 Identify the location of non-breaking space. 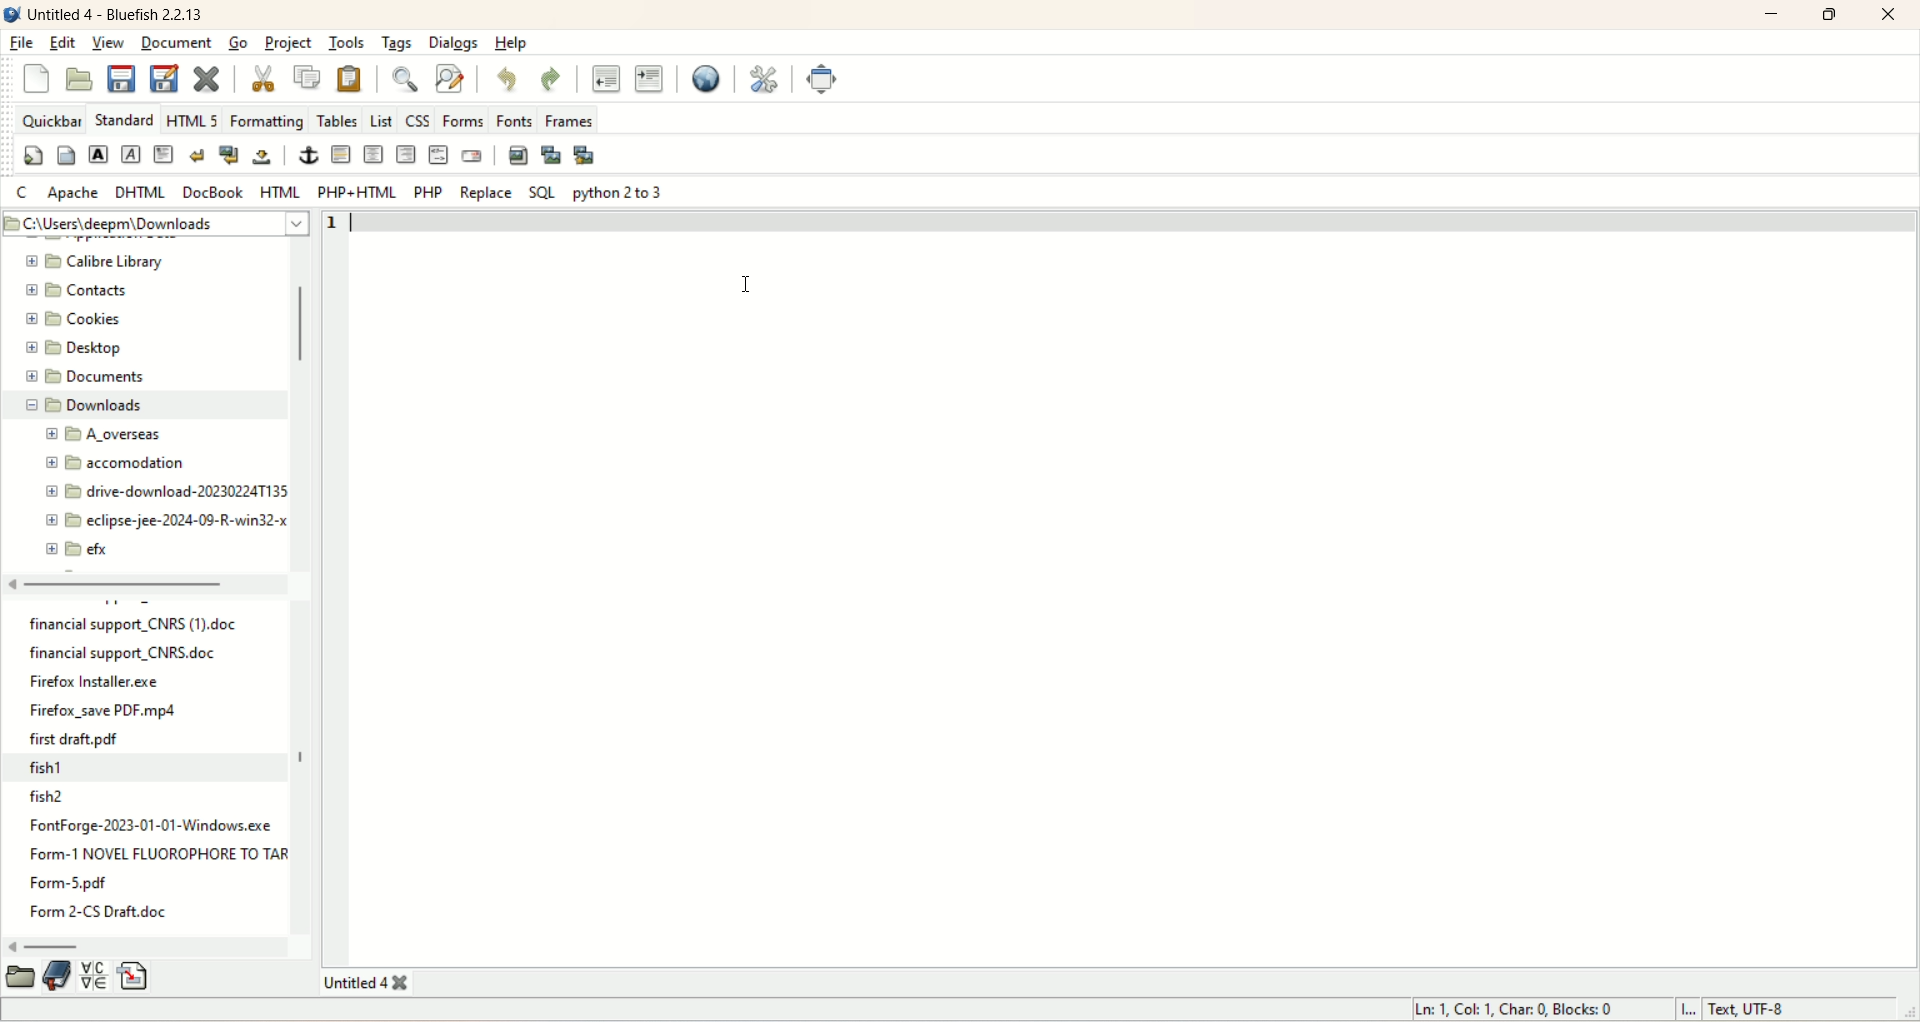
(259, 156).